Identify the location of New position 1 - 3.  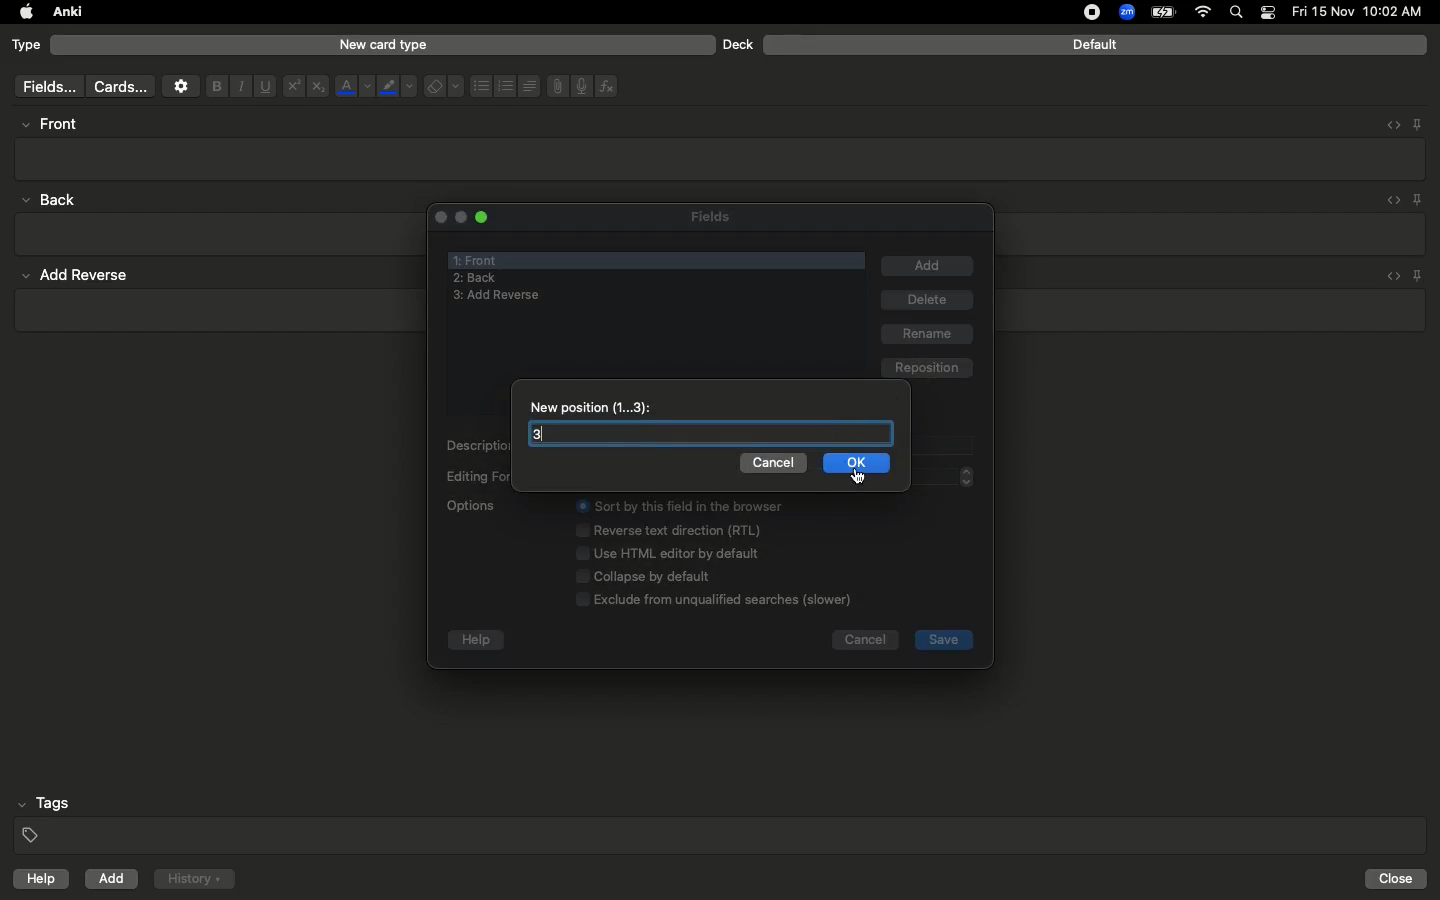
(595, 406).